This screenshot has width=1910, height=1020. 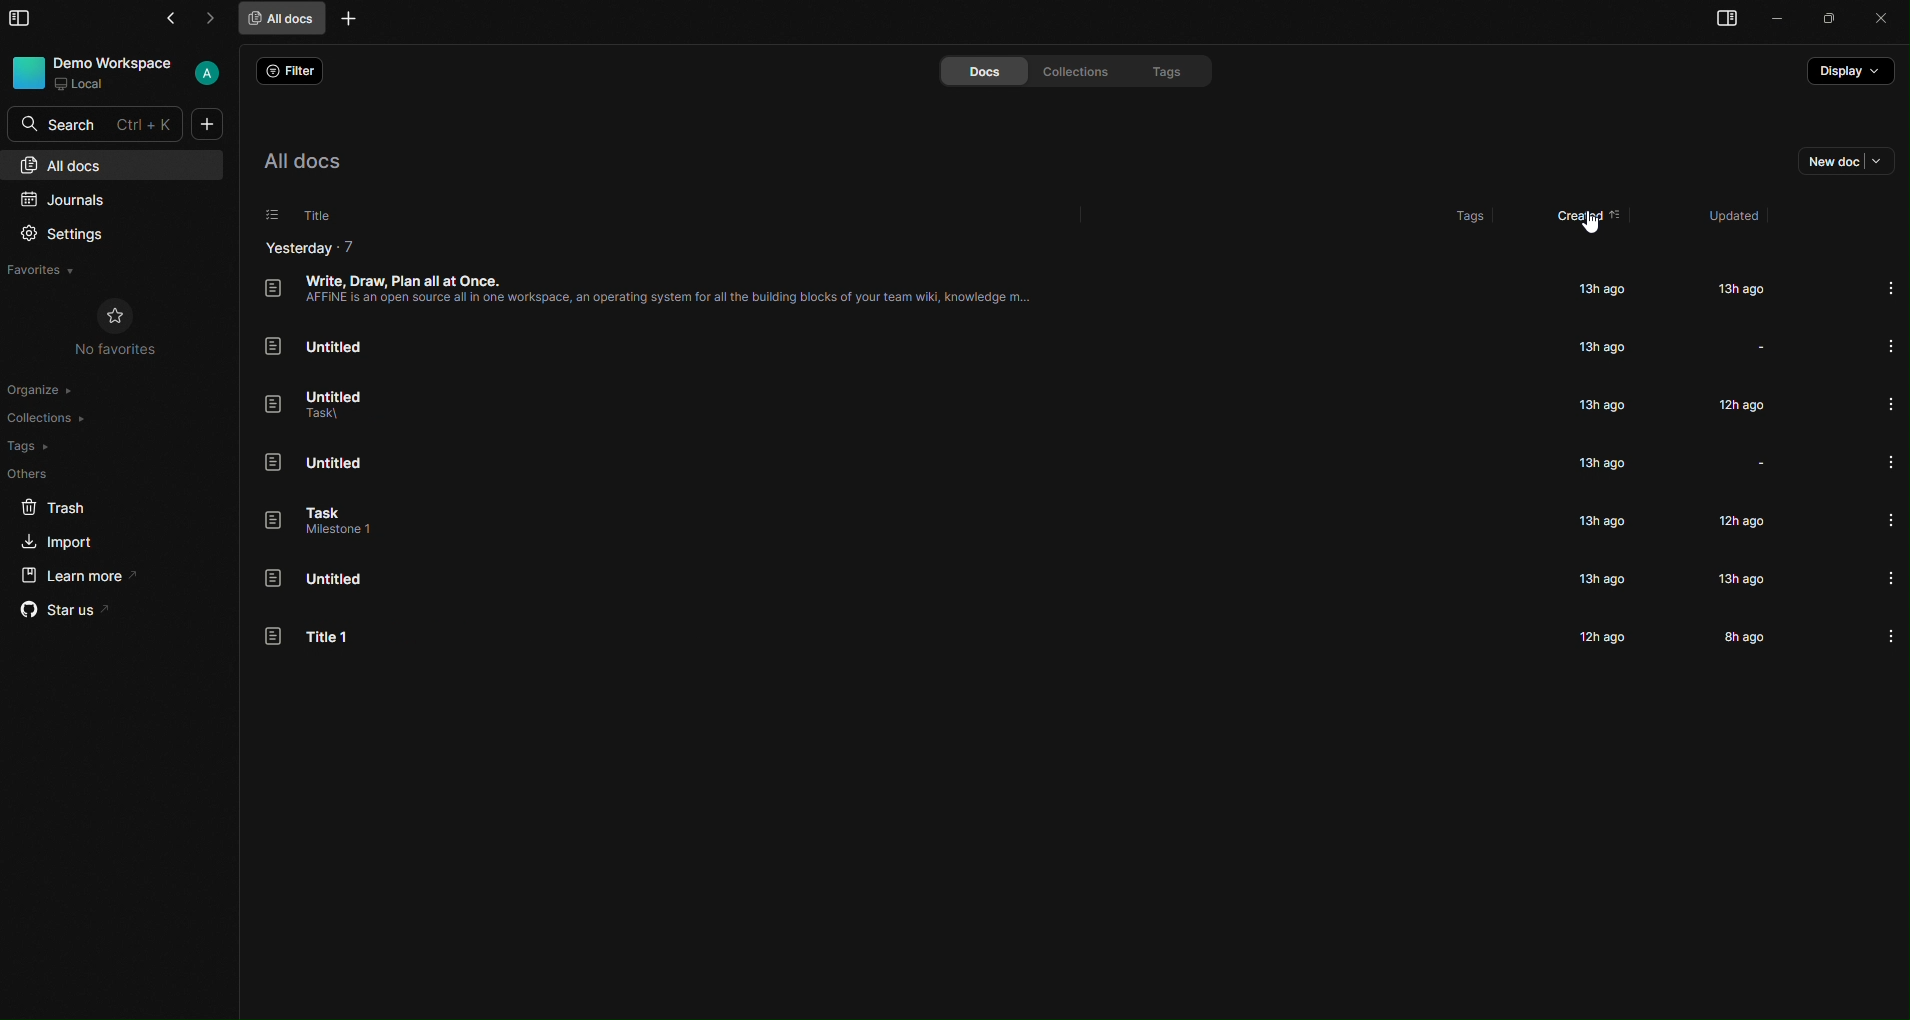 What do you see at coordinates (1744, 220) in the screenshot?
I see `updated` at bounding box center [1744, 220].